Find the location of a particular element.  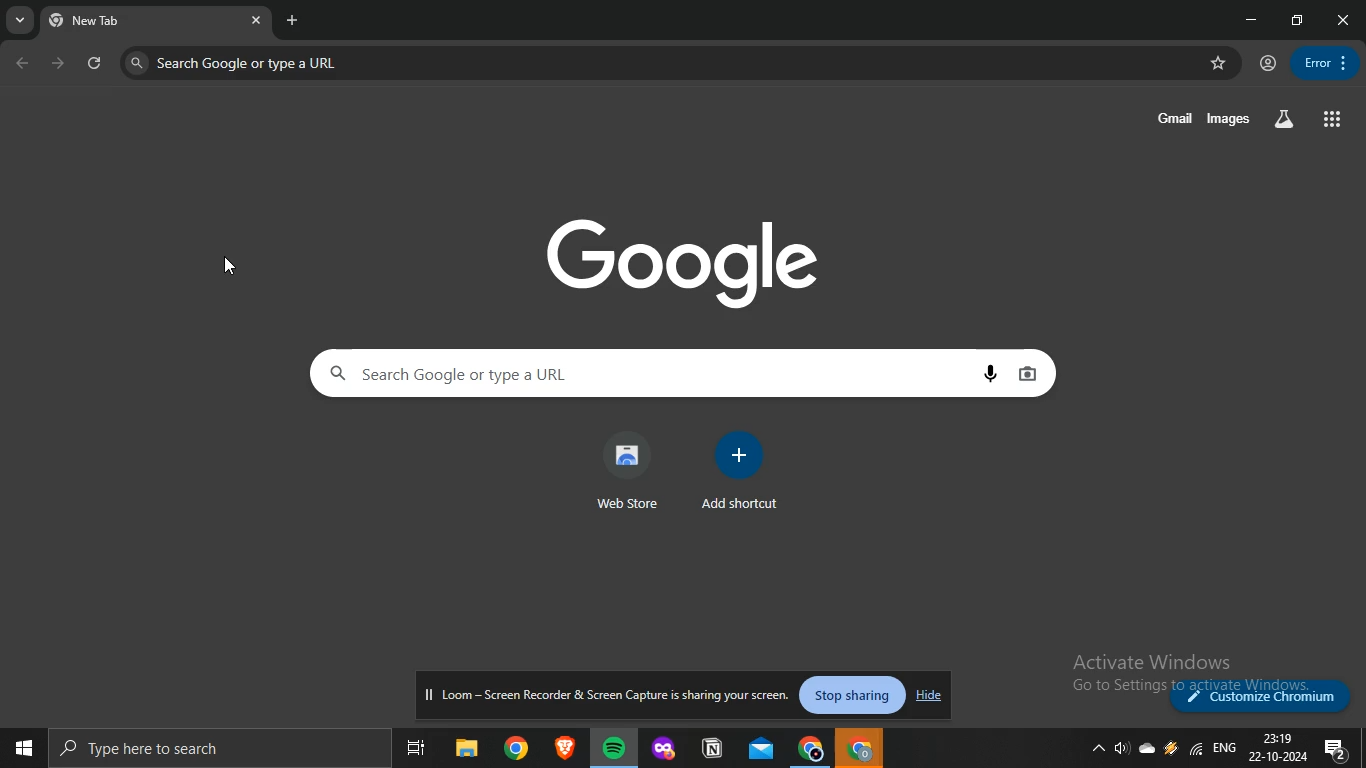

file explorer is located at coordinates (469, 746).